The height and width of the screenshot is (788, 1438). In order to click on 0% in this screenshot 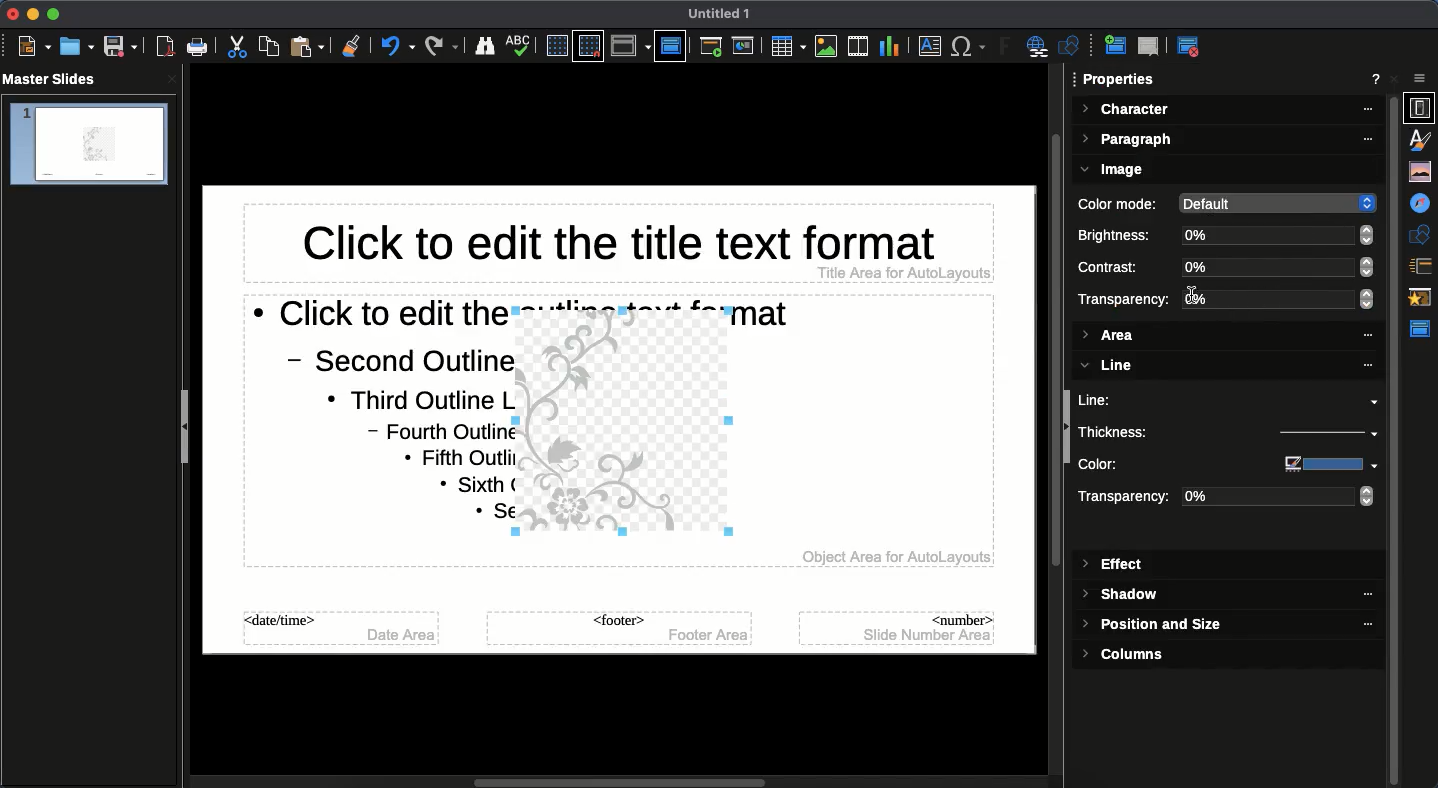, I will do `click(1277, 235)`.